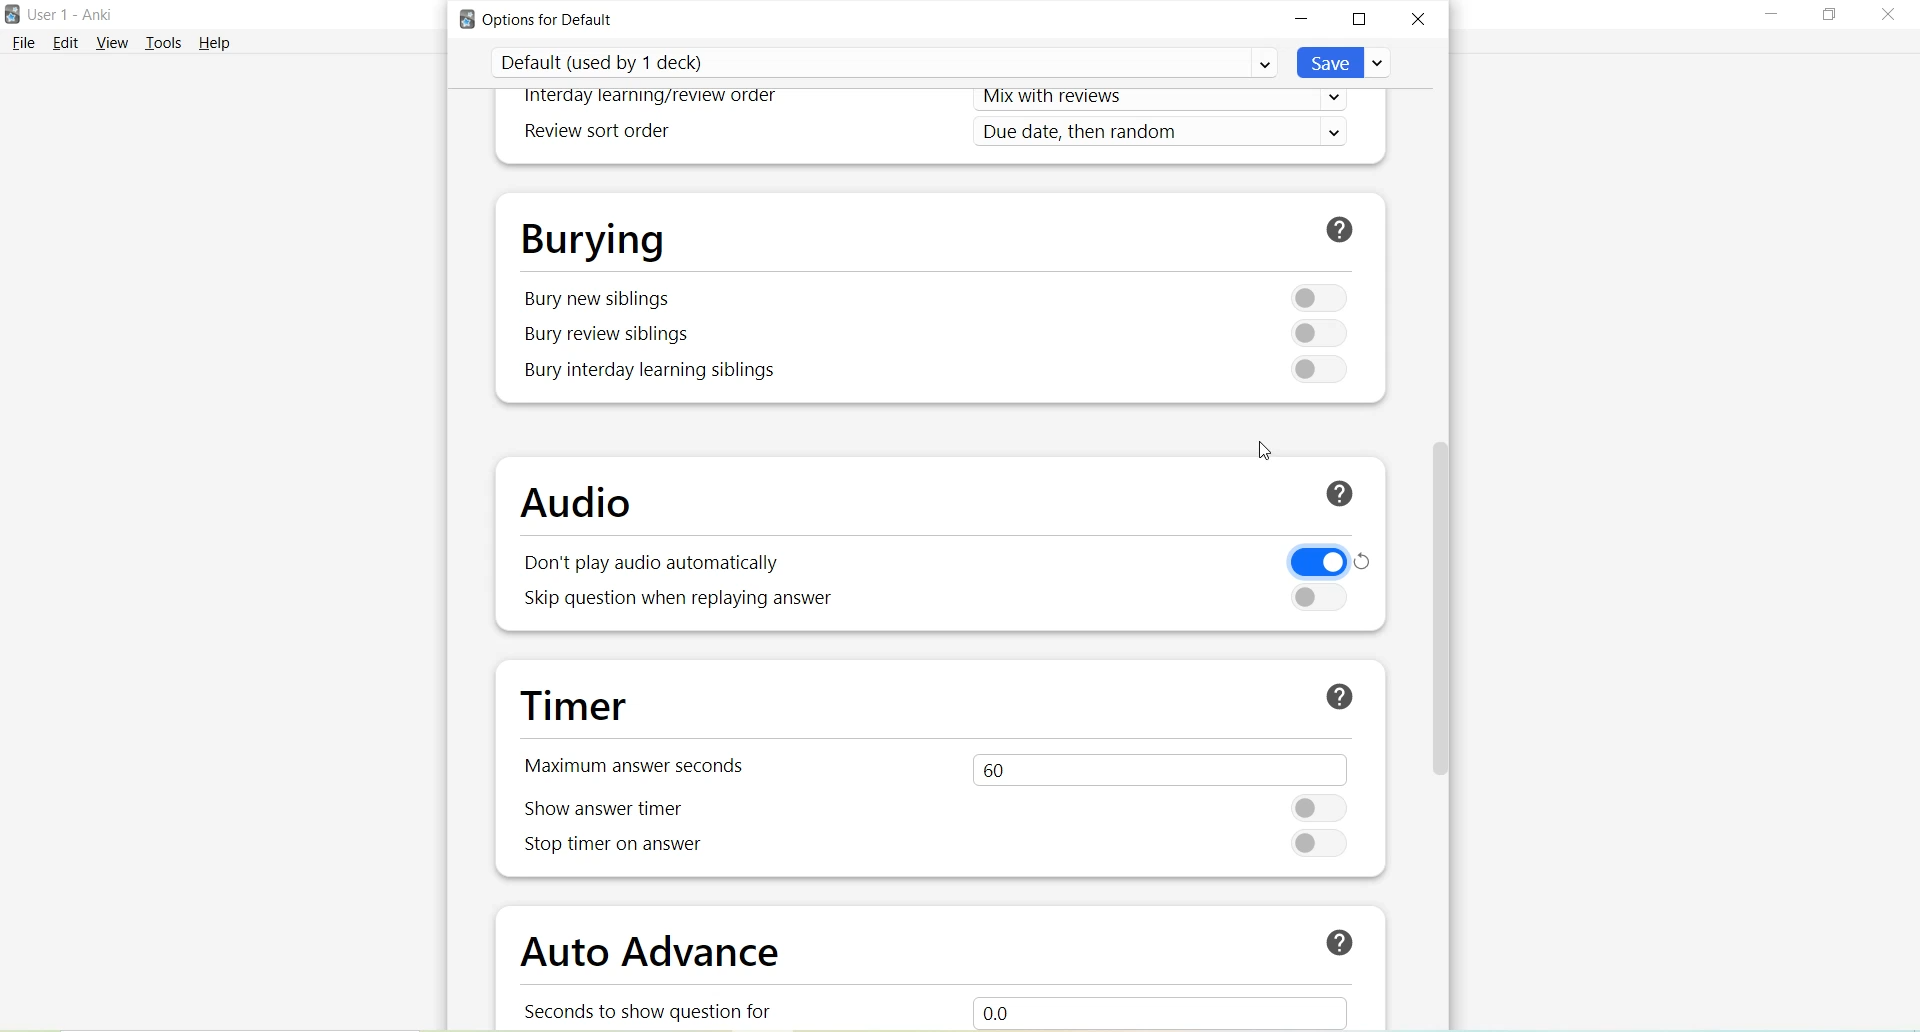 This screenshot has height=1032, width=1920. Describe the element at coordinates (655, 956) in the screenshot. I see `Auto Advance` at that location.